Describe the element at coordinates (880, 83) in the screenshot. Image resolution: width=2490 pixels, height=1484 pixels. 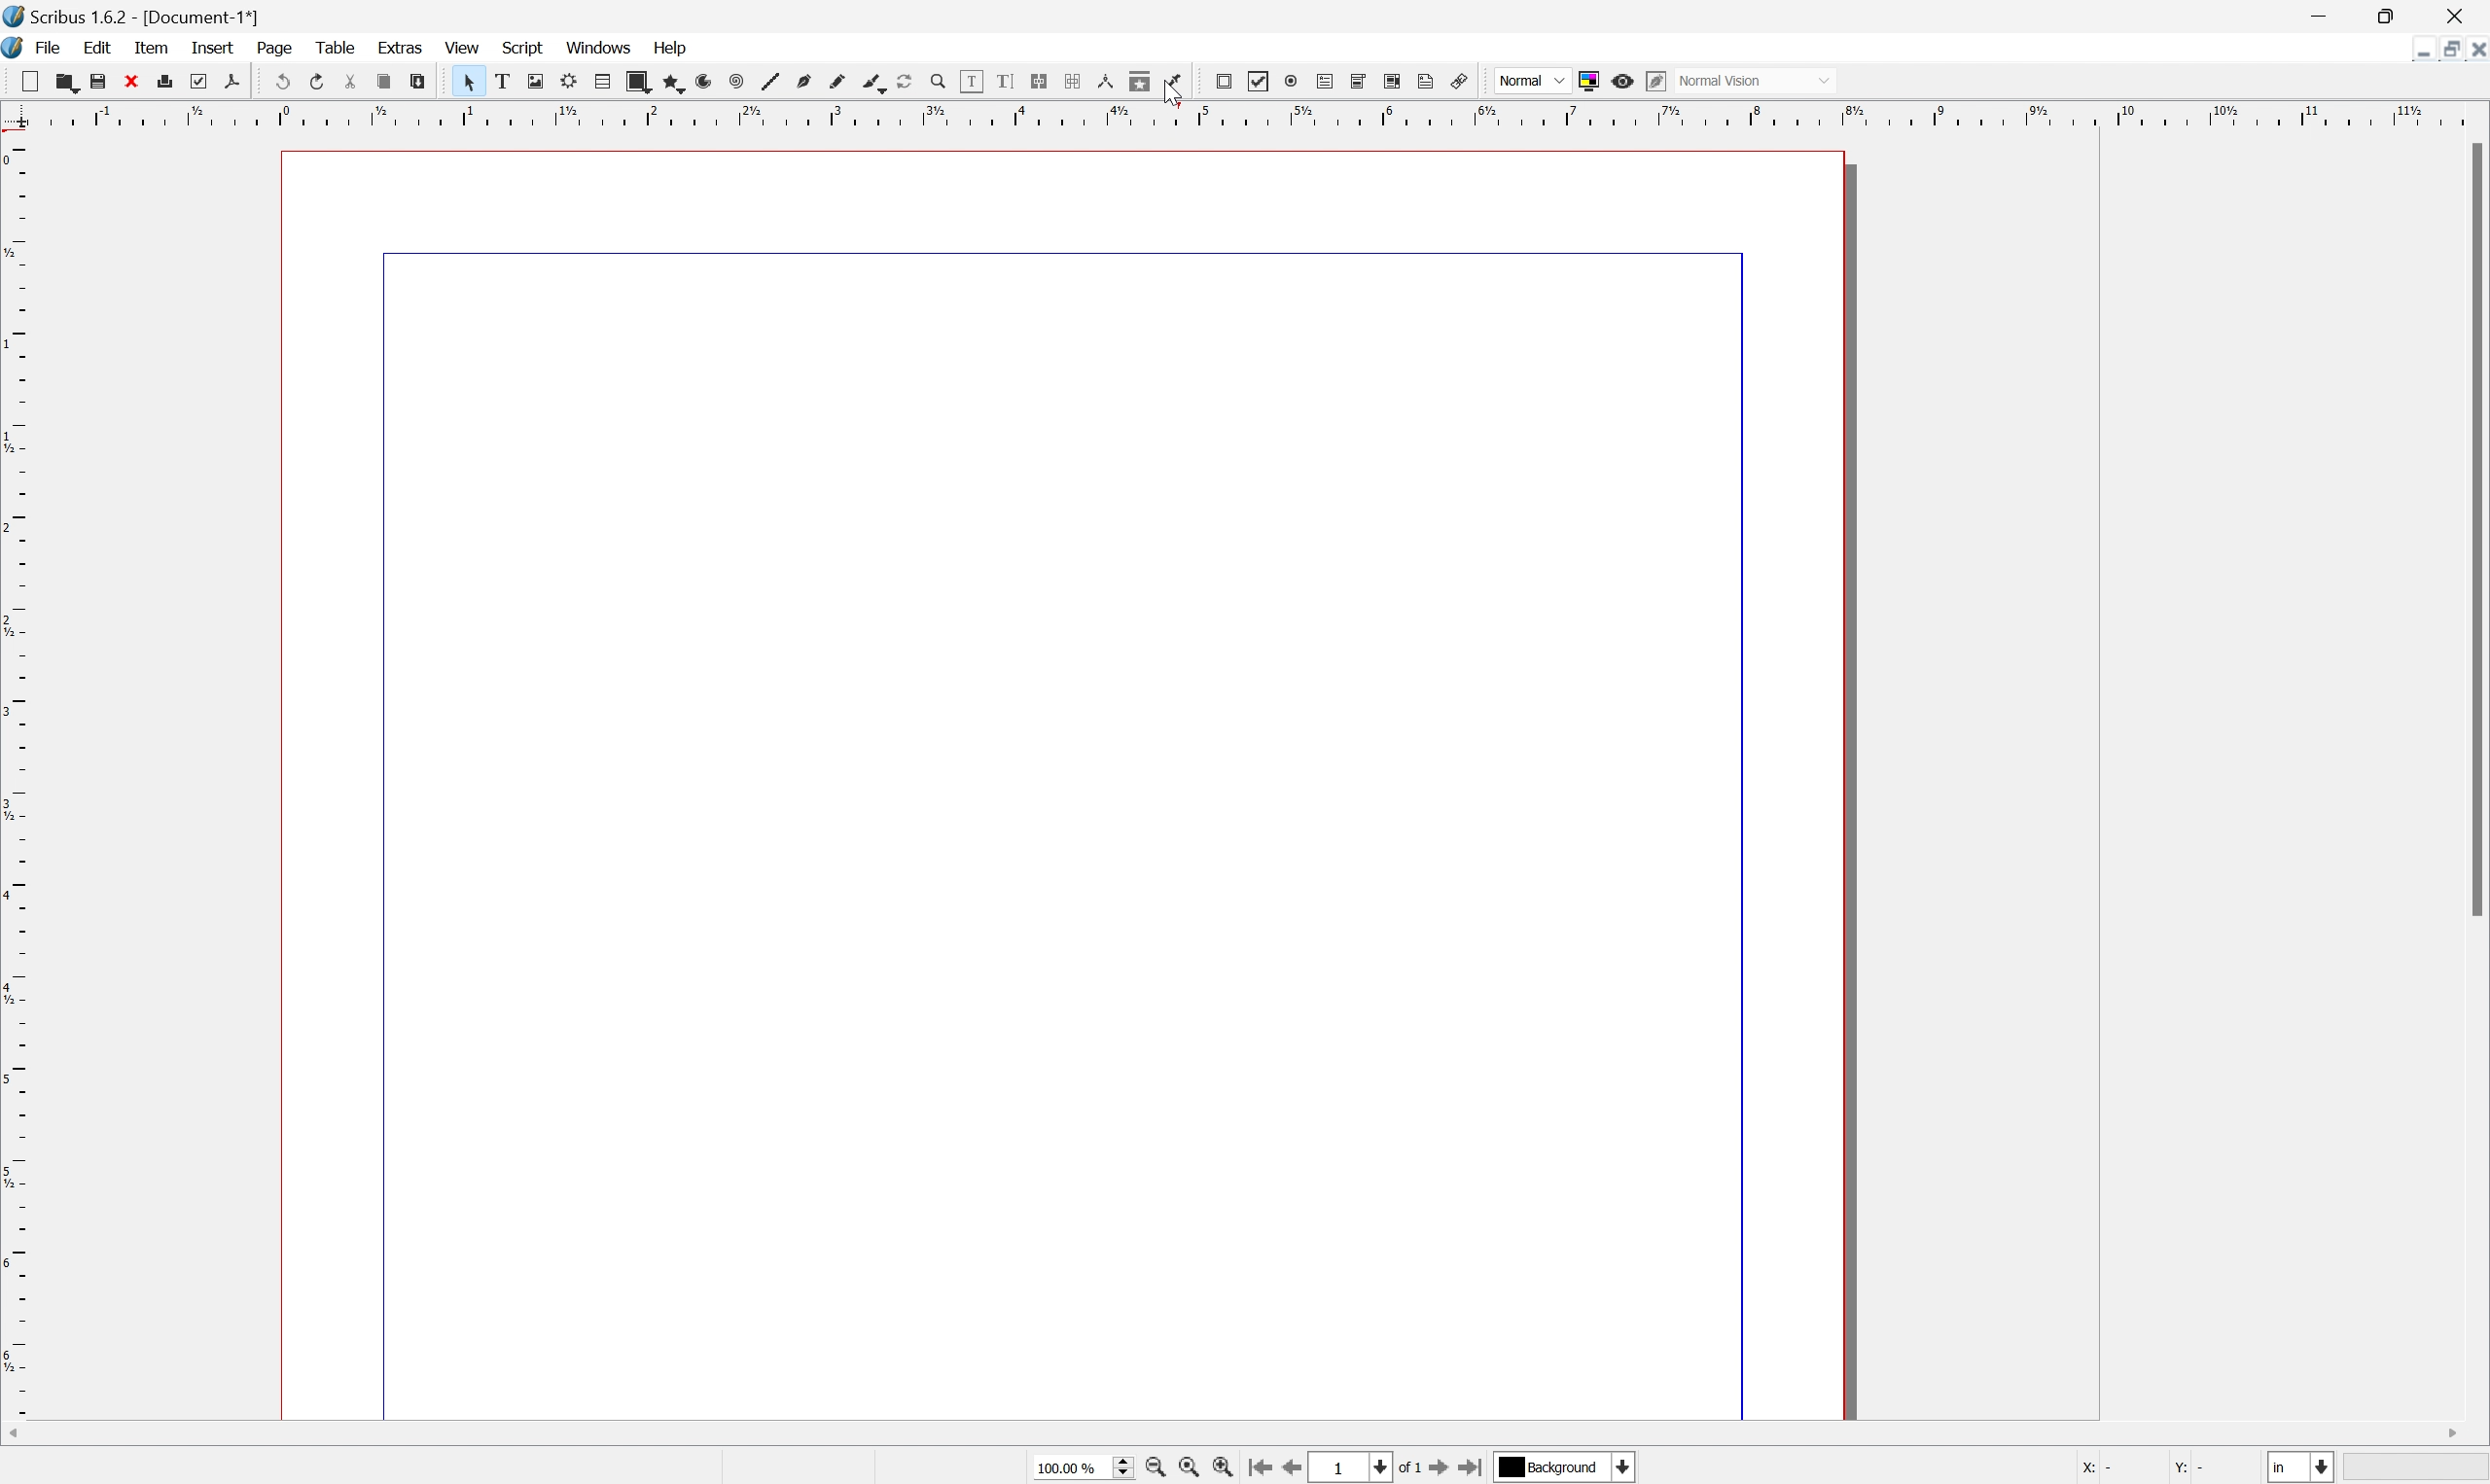
I see `calligraphic line` at that location.